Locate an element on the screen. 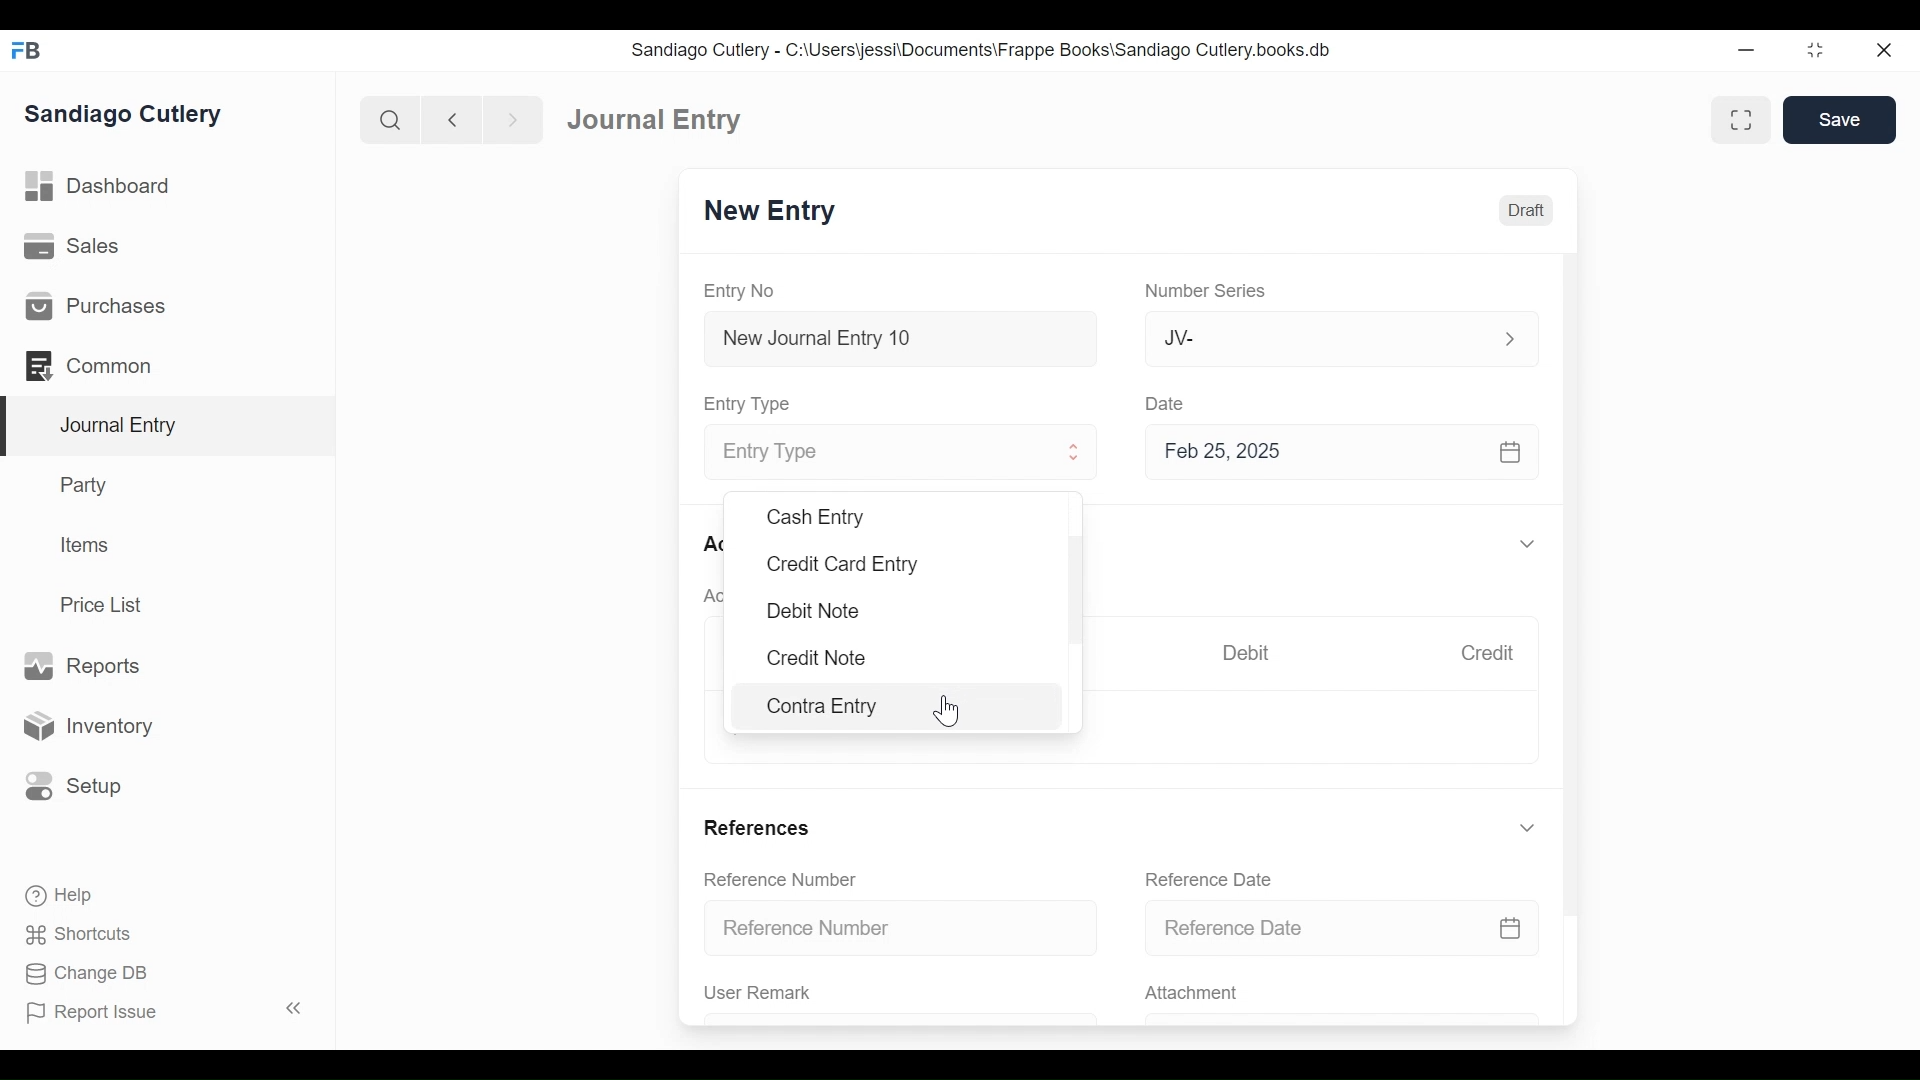 The width and height of the screenshot is (1920, 1080). Cursor is located at coordinates (949, 711).